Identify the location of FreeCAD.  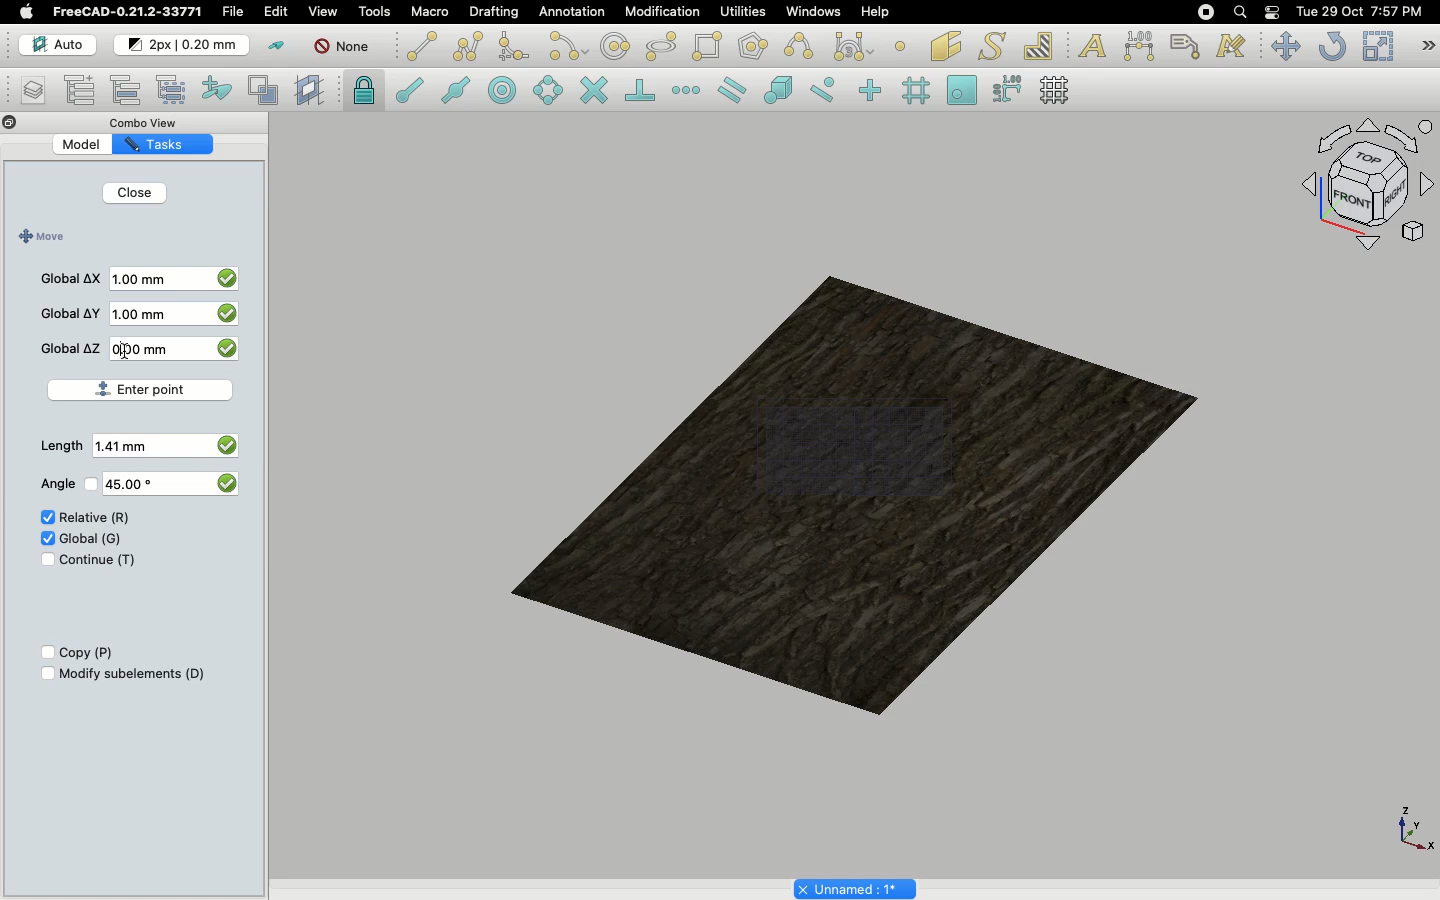
(129, 12).